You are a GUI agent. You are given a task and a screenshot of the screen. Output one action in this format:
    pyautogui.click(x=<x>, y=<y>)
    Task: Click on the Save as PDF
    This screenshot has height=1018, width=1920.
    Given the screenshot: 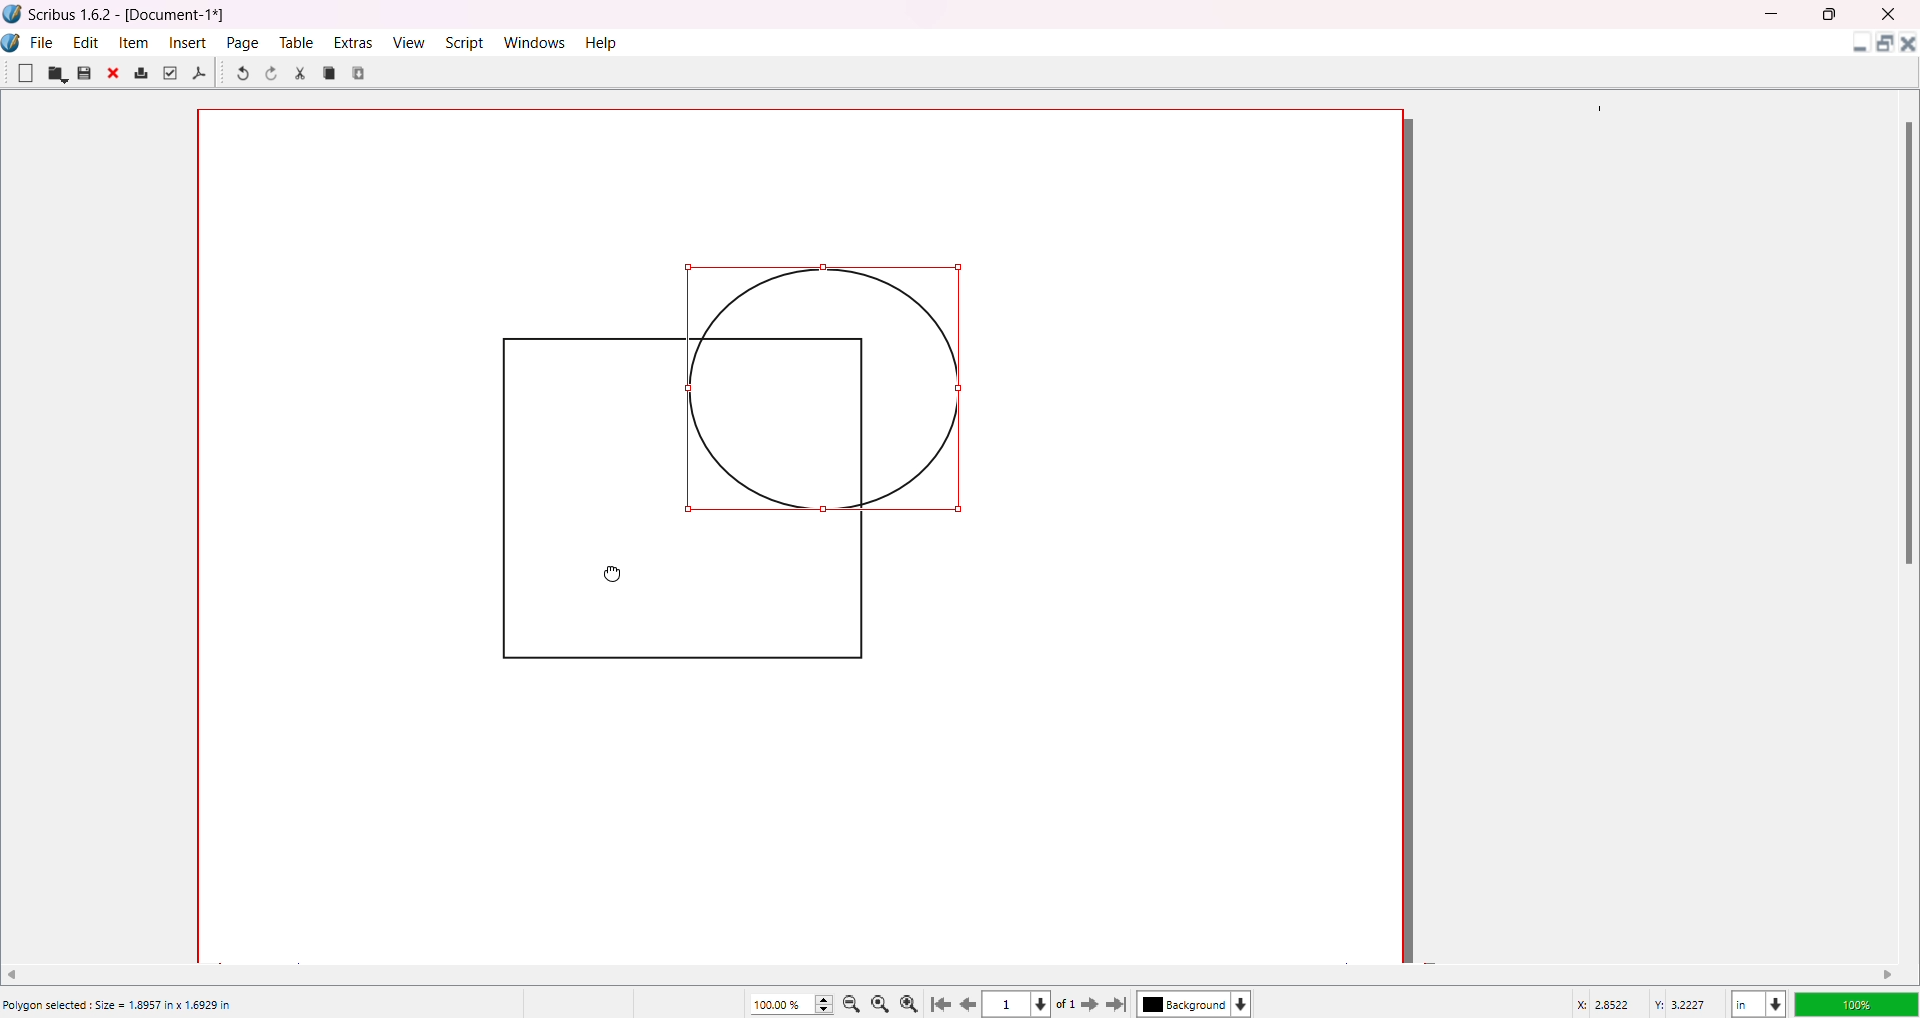 What is the action you would take?
    pyautogui.click(x=200, y=74)
    